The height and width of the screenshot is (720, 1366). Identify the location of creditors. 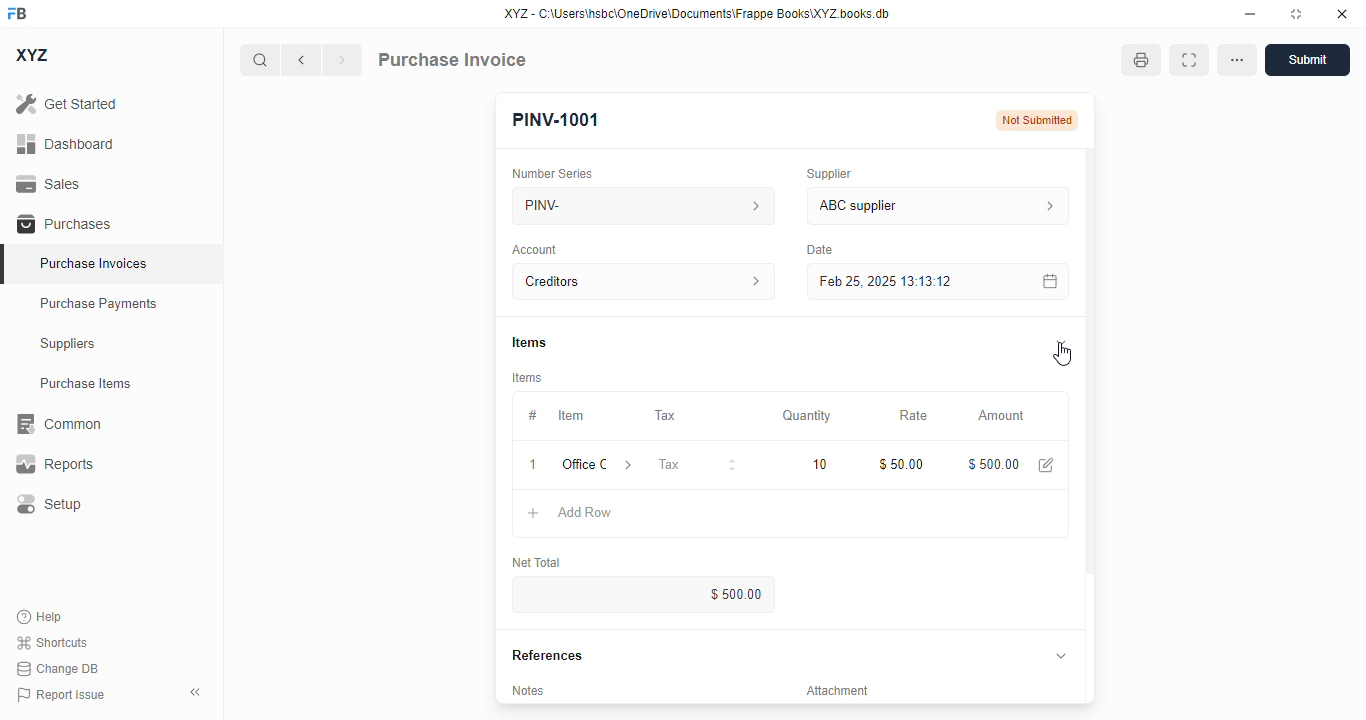
(617, 281).